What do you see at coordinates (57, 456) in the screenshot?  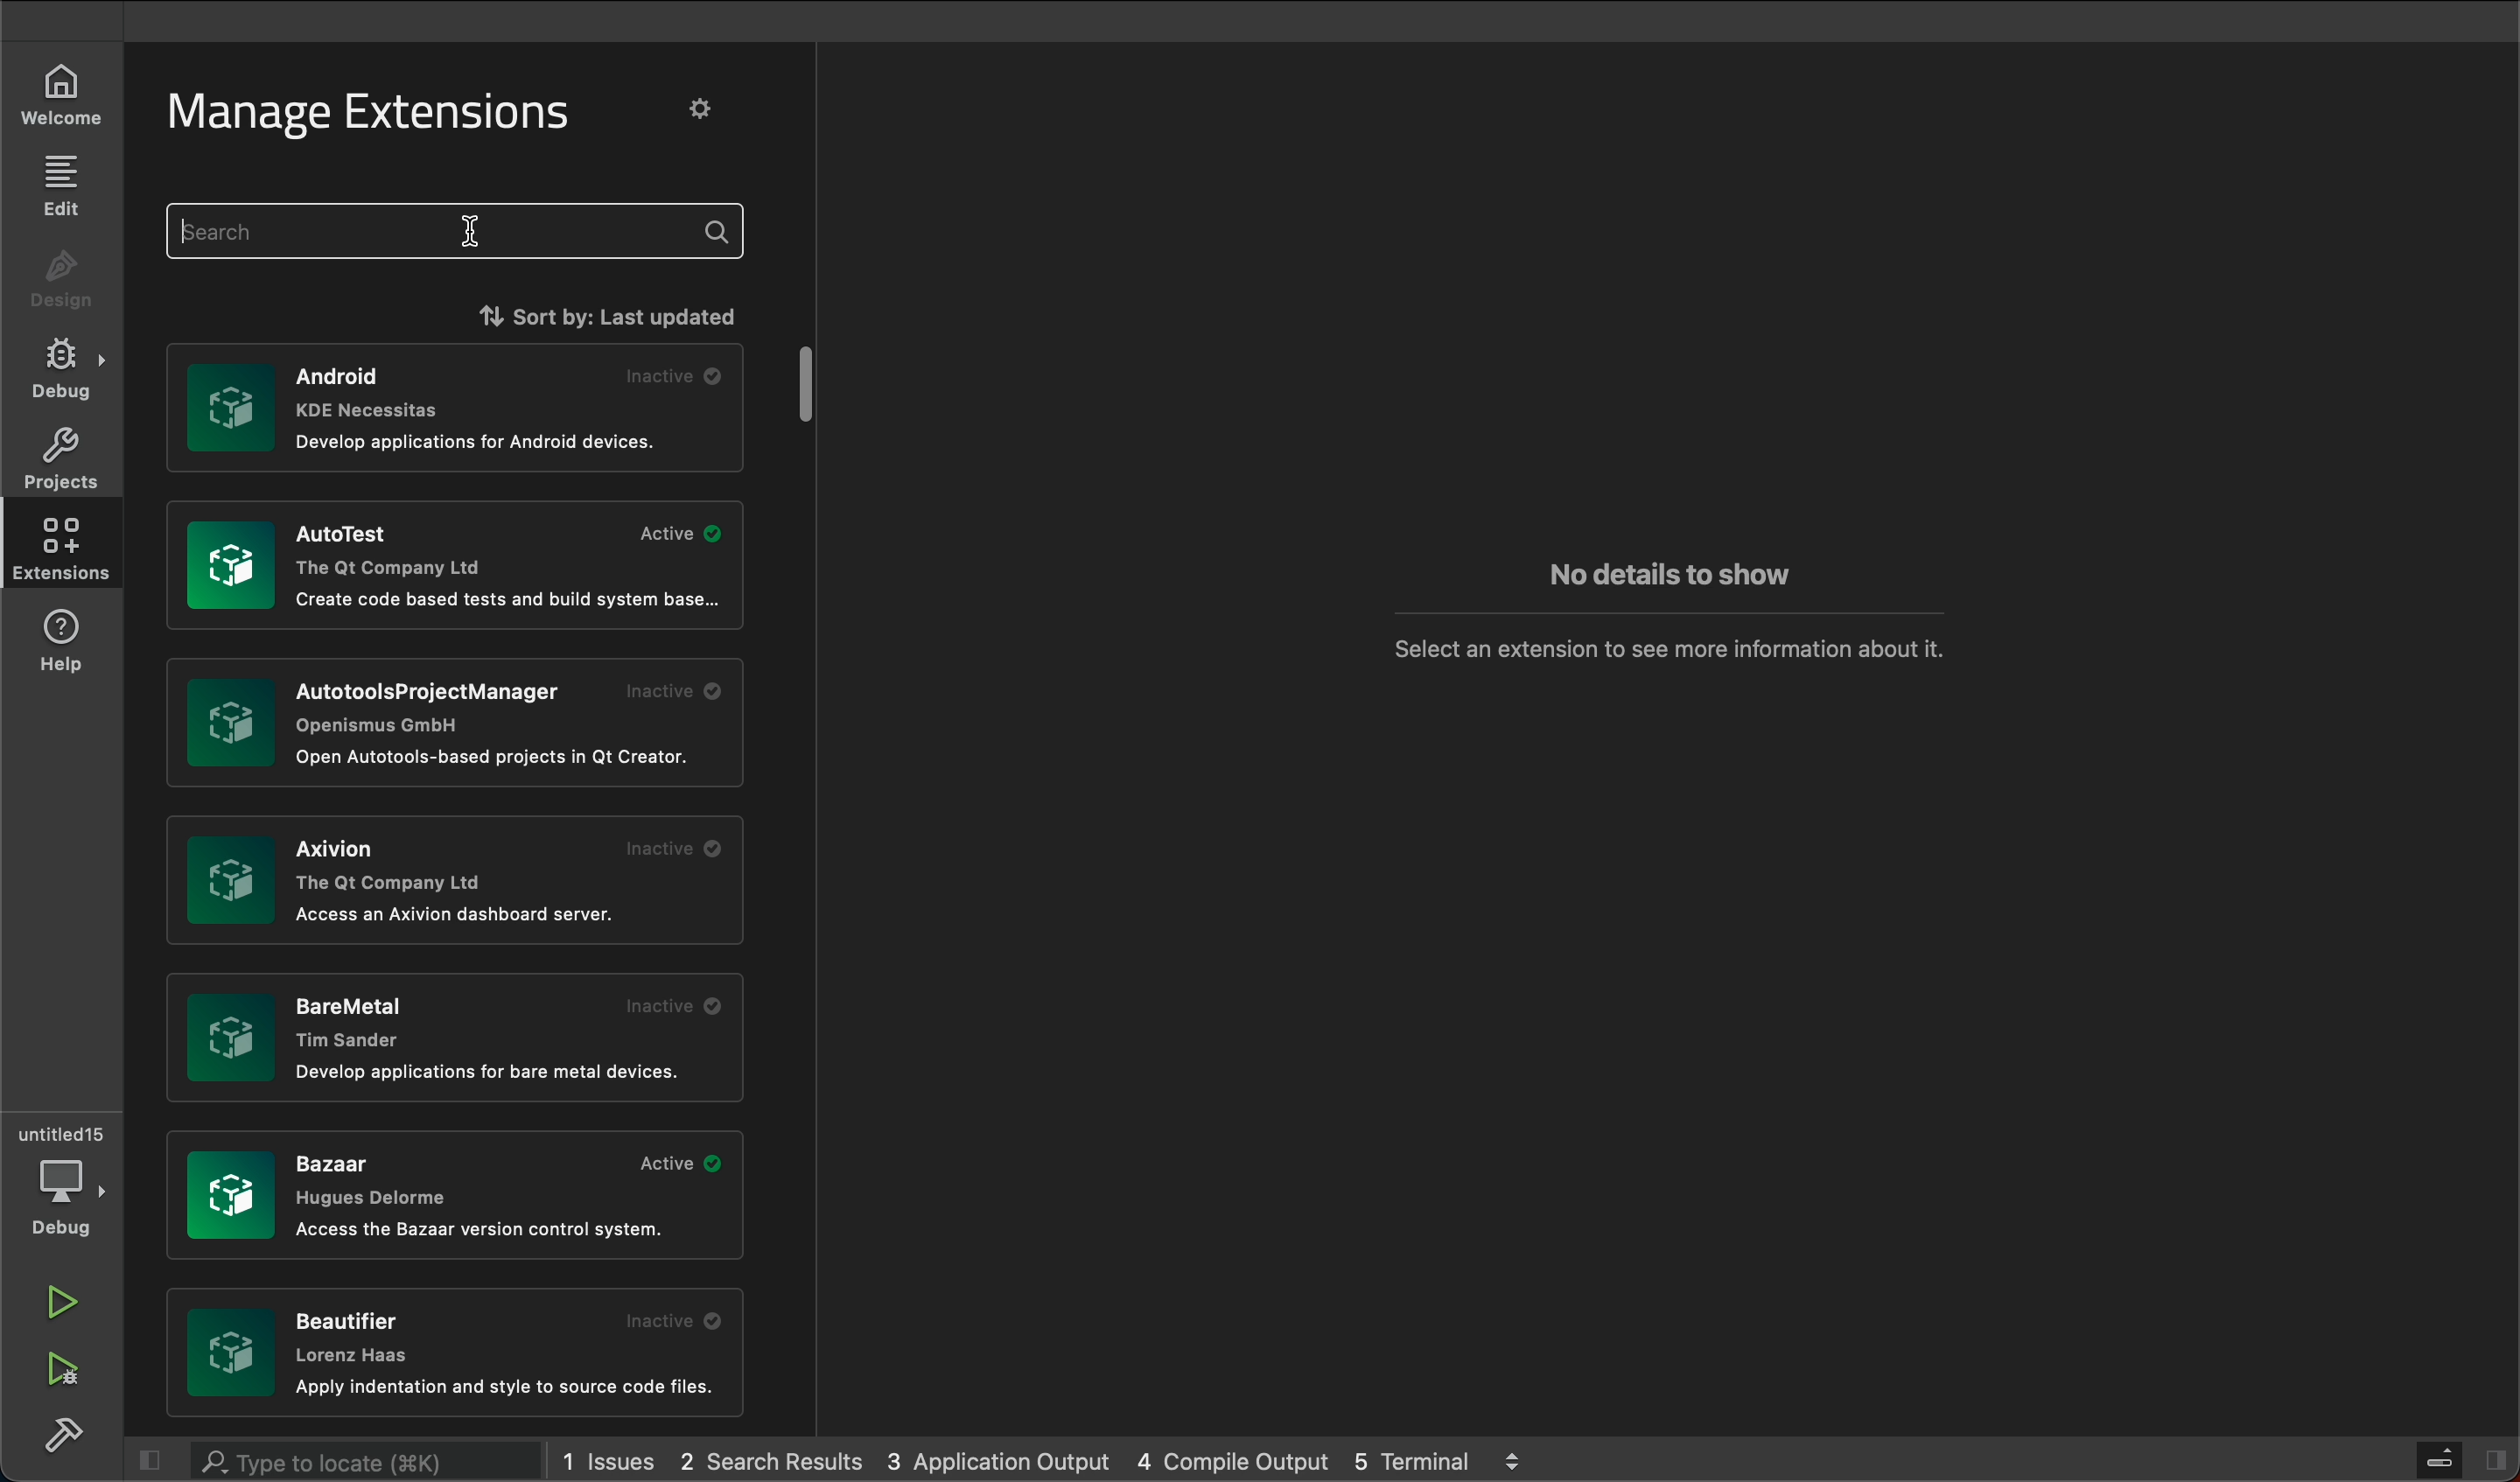 I see `projects` at bounding box center [57, 456].